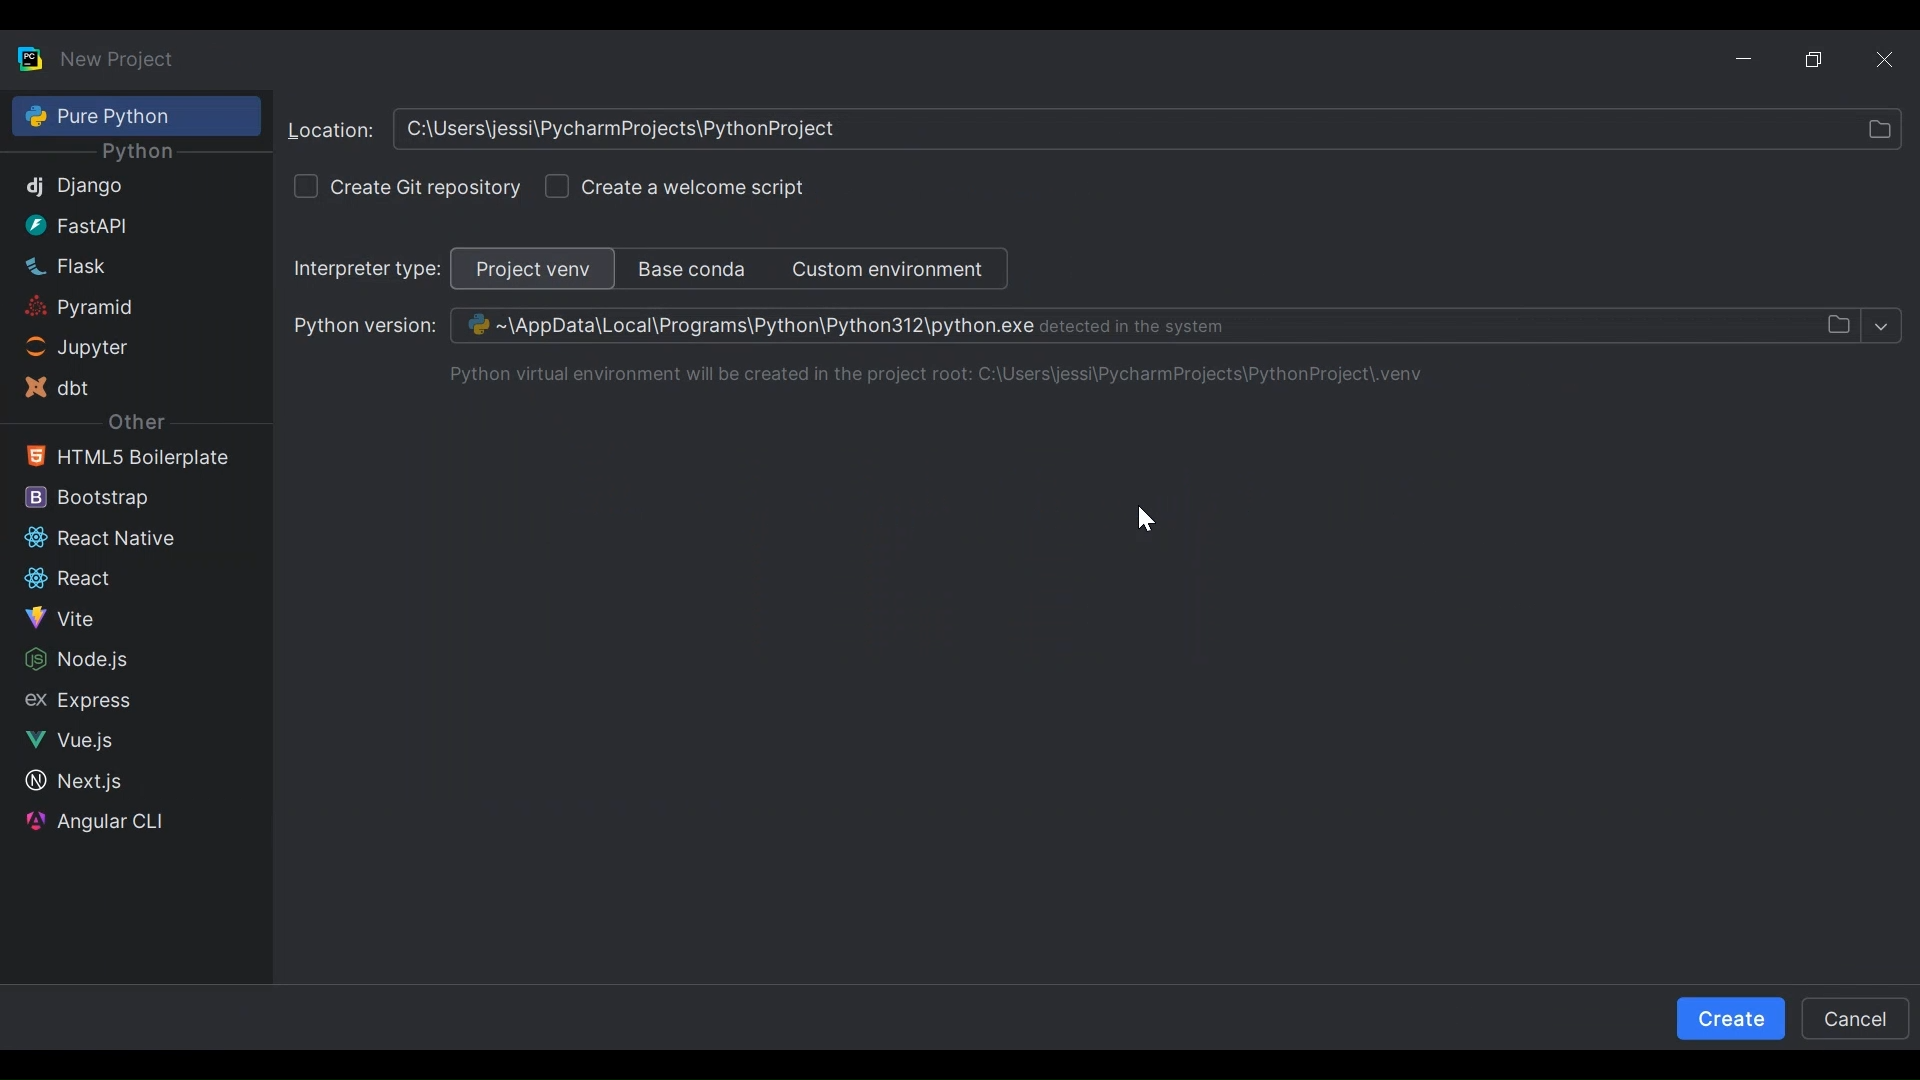 The width and height of the screenshot is (1920, 1080). What do you see at coordinates (1885, 58) in the screenshot?
I see `Close` at bounding box center [1885, 58].